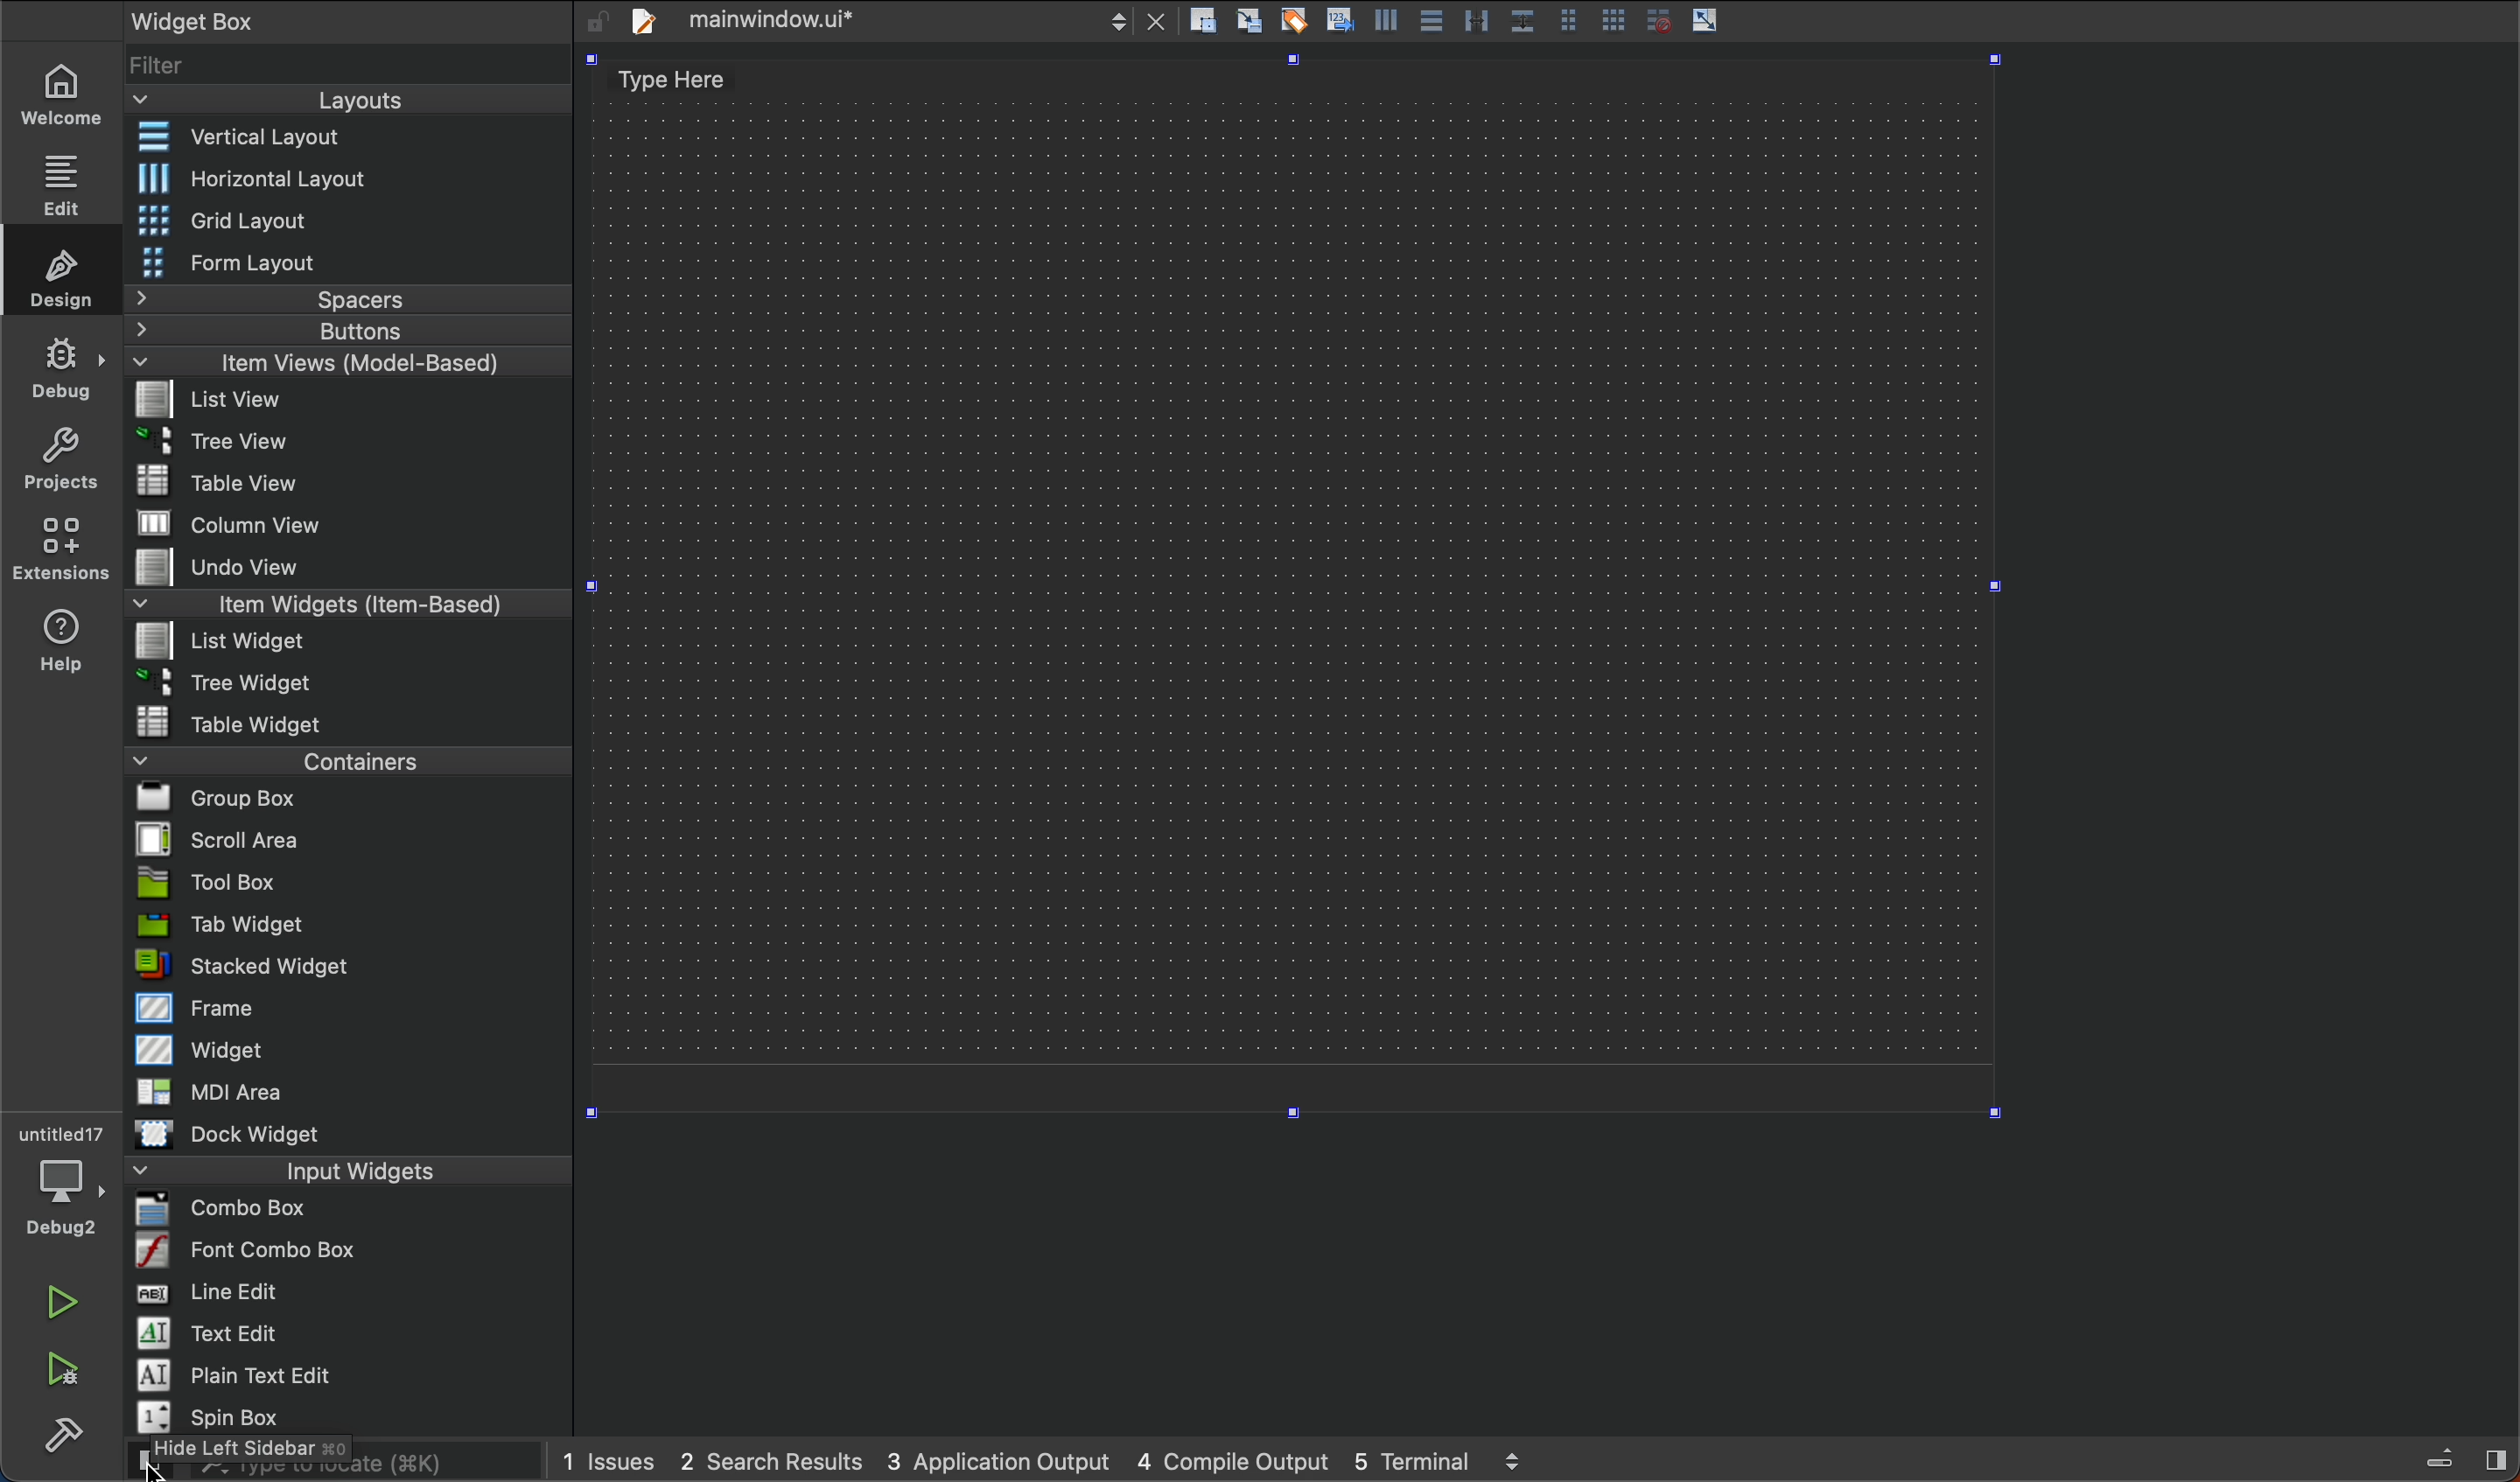  What do you see at coordinates (772, 1460) in the screenshot?
I see `2 Search Results` at bounding box center [772, 1460].